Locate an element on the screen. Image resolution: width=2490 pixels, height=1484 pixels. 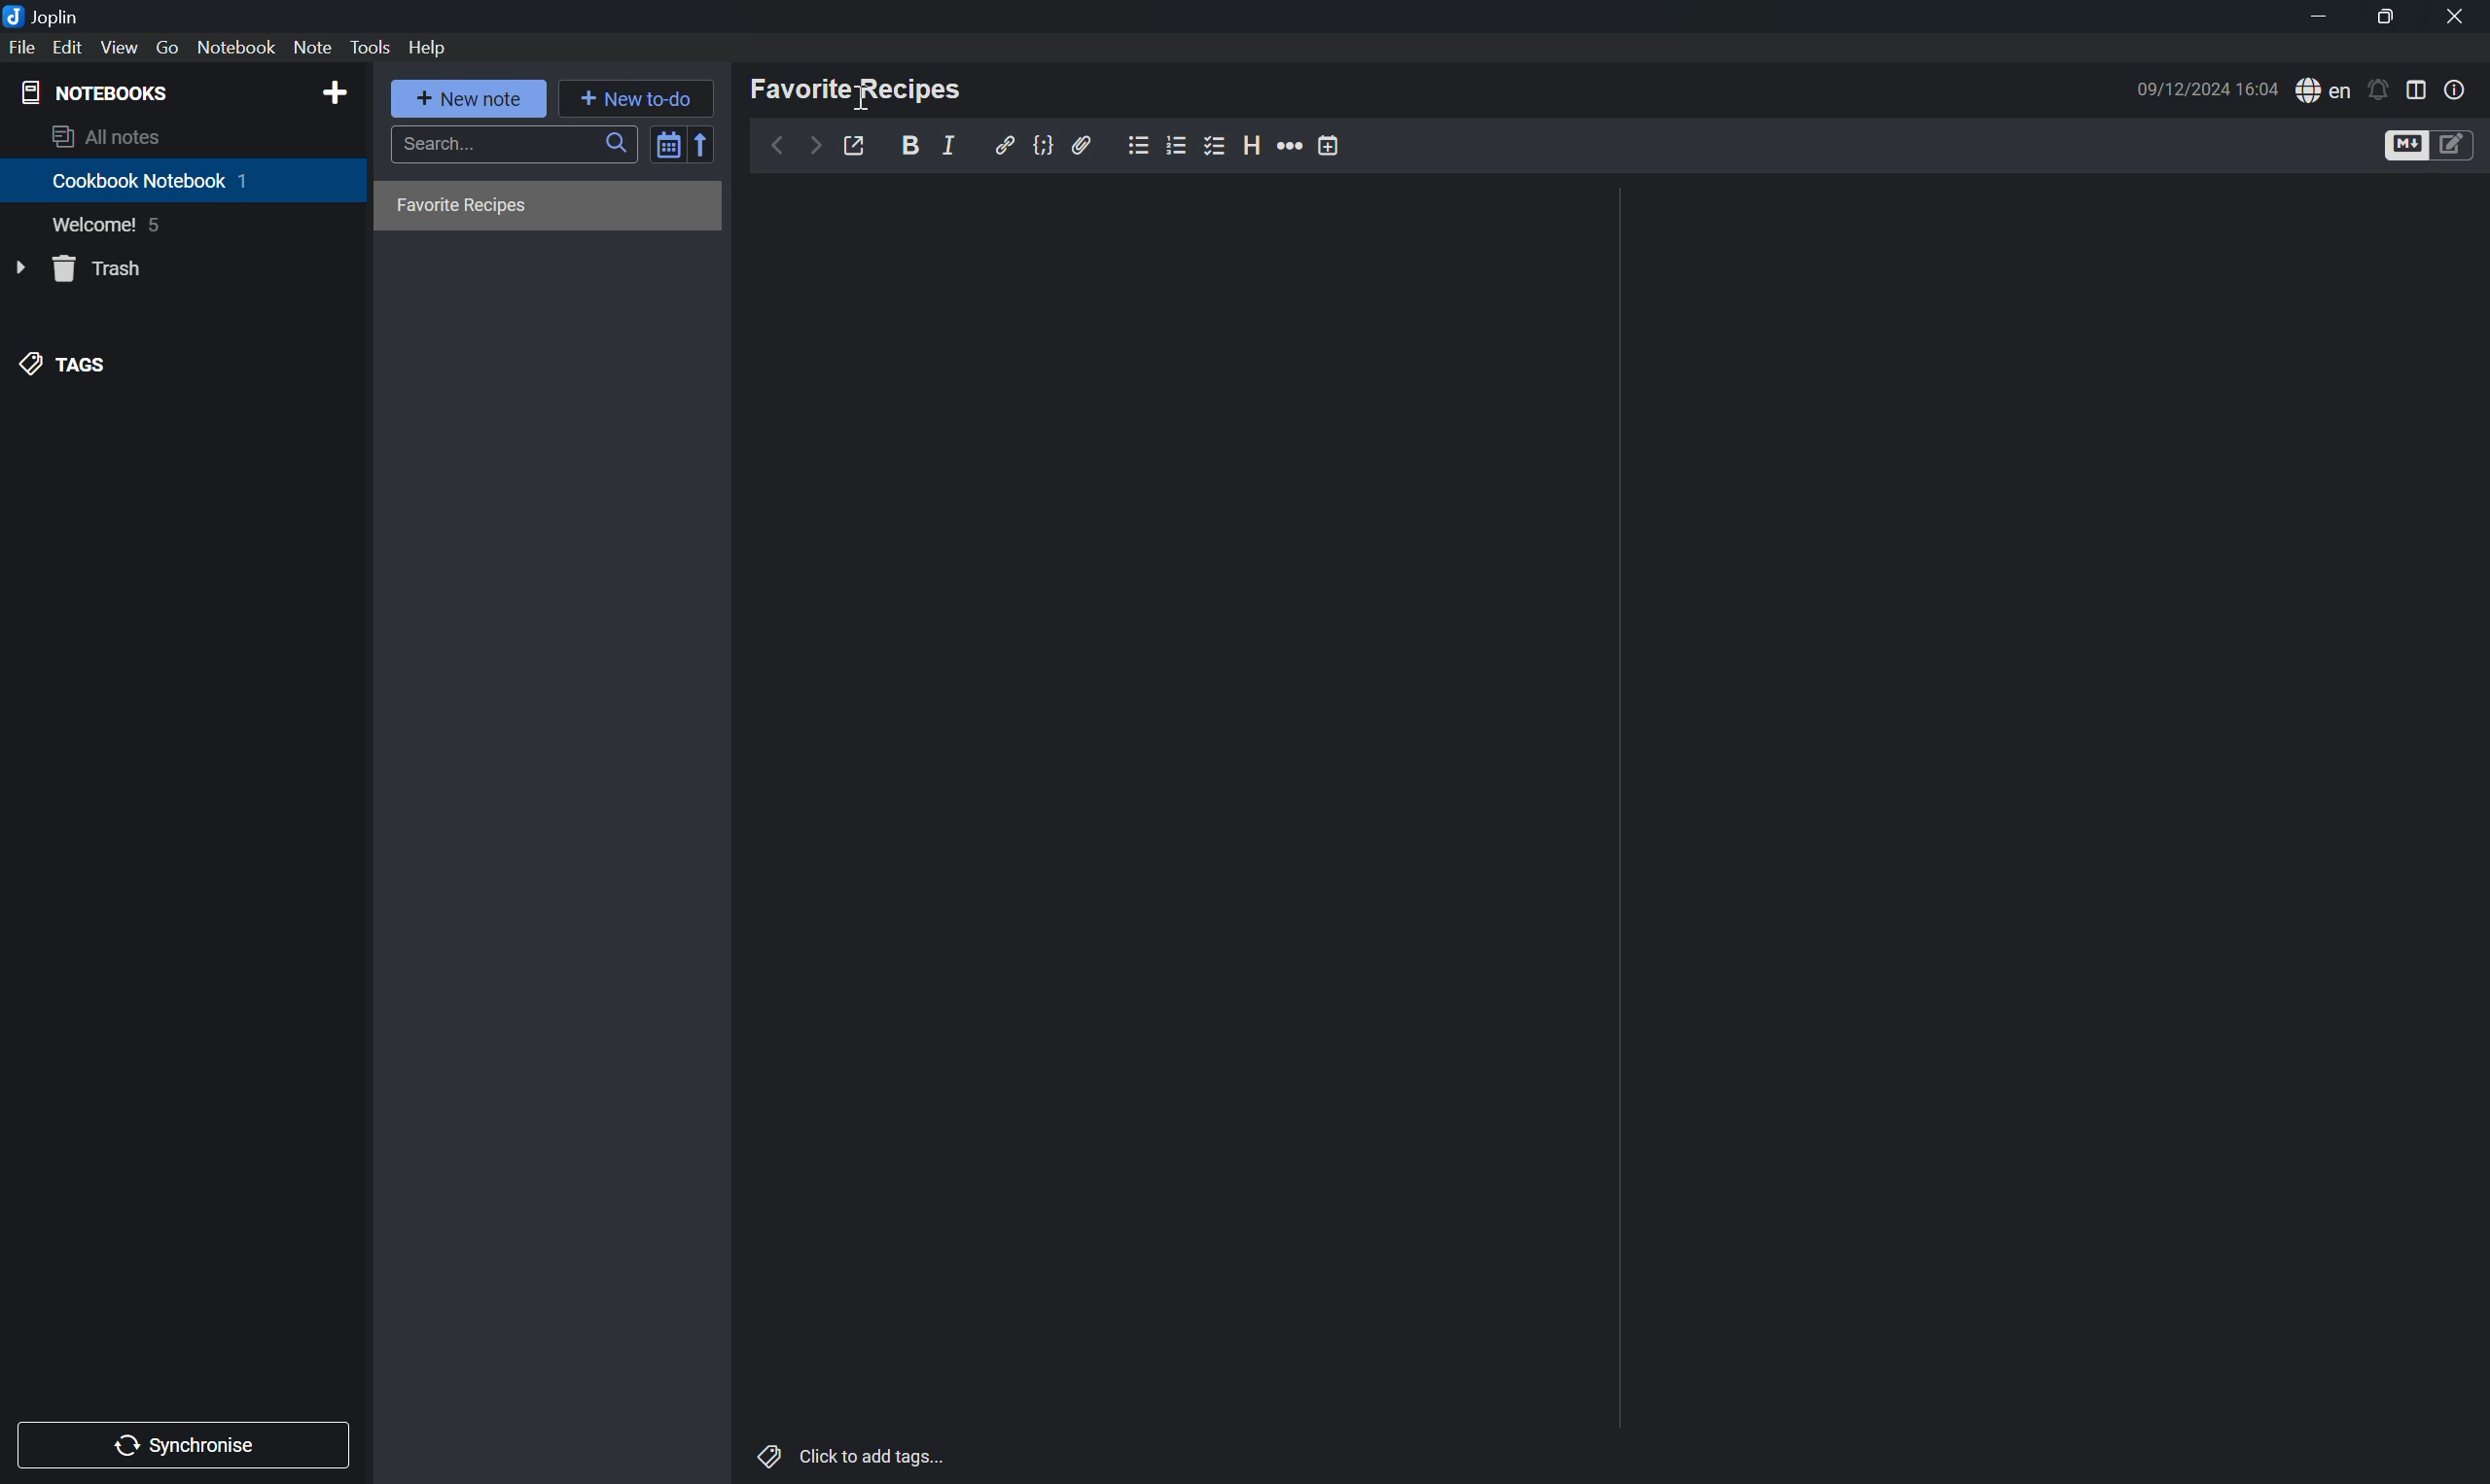
Cookbook Notebook 1 is located at coordinates (151, 181).